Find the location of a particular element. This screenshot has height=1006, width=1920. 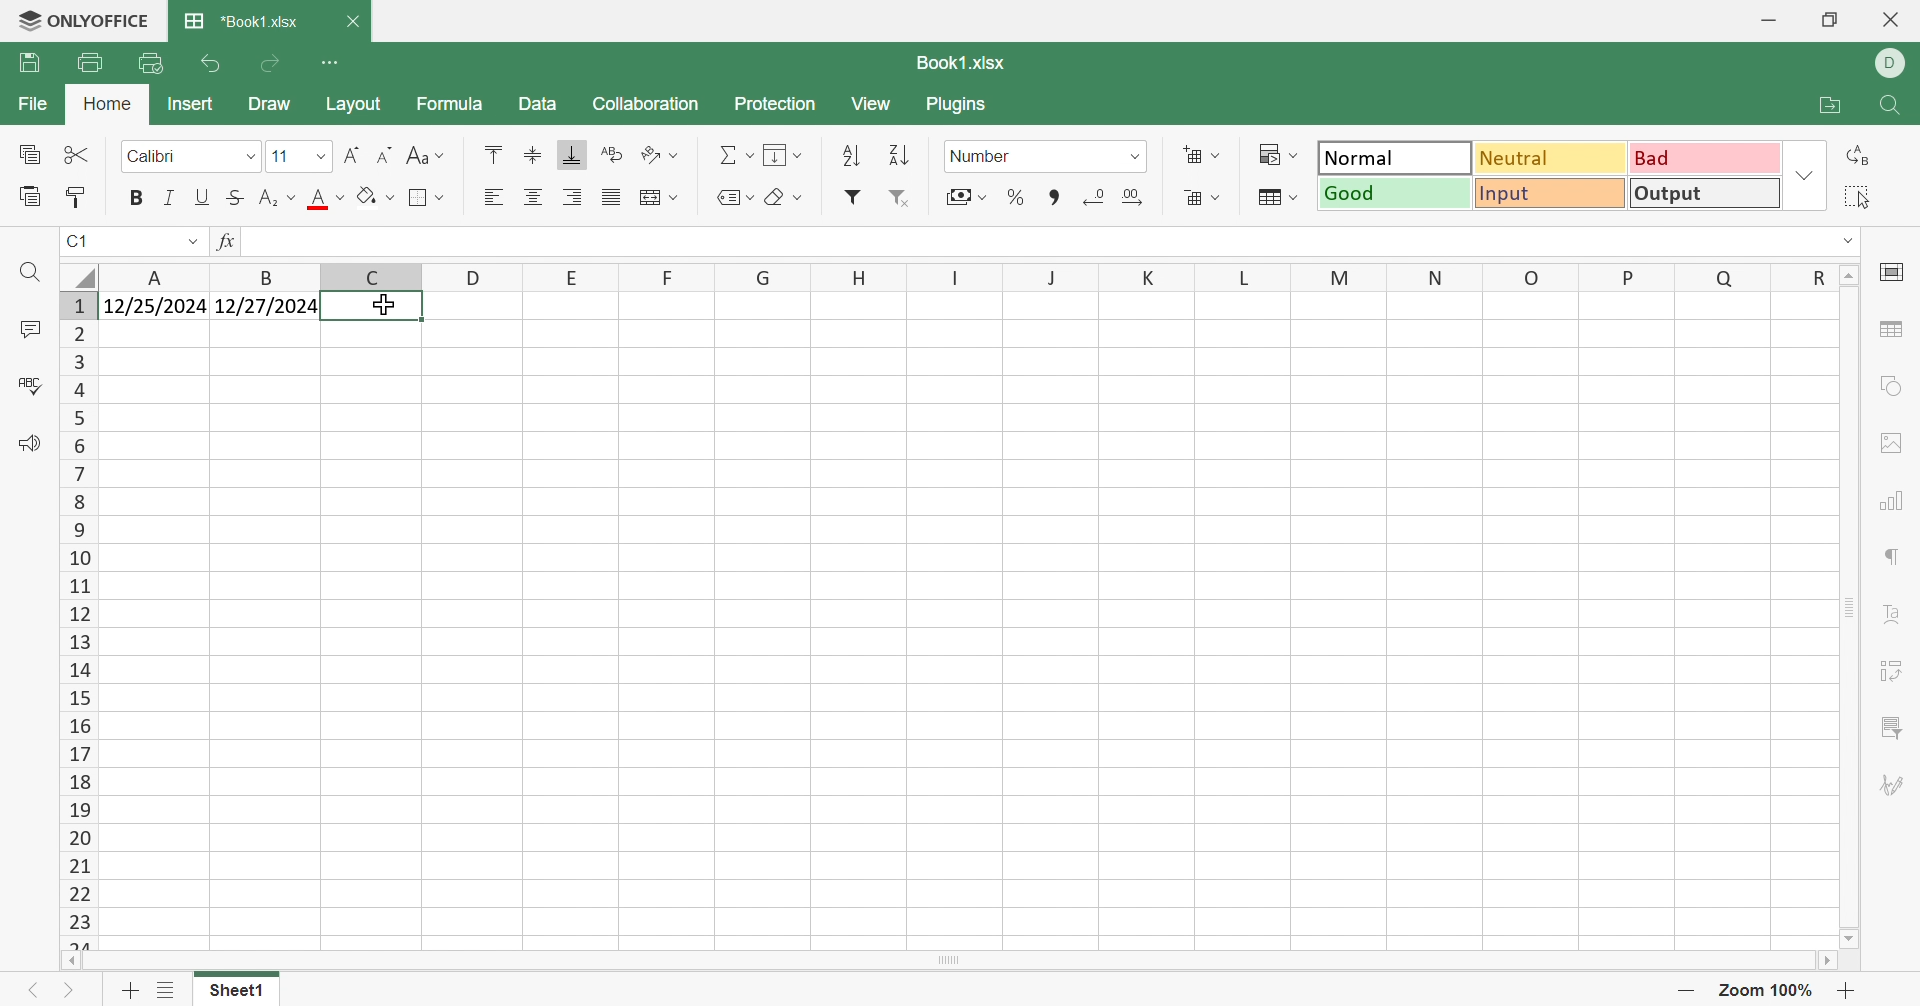

Fill color is located at coordinates (380, 196).